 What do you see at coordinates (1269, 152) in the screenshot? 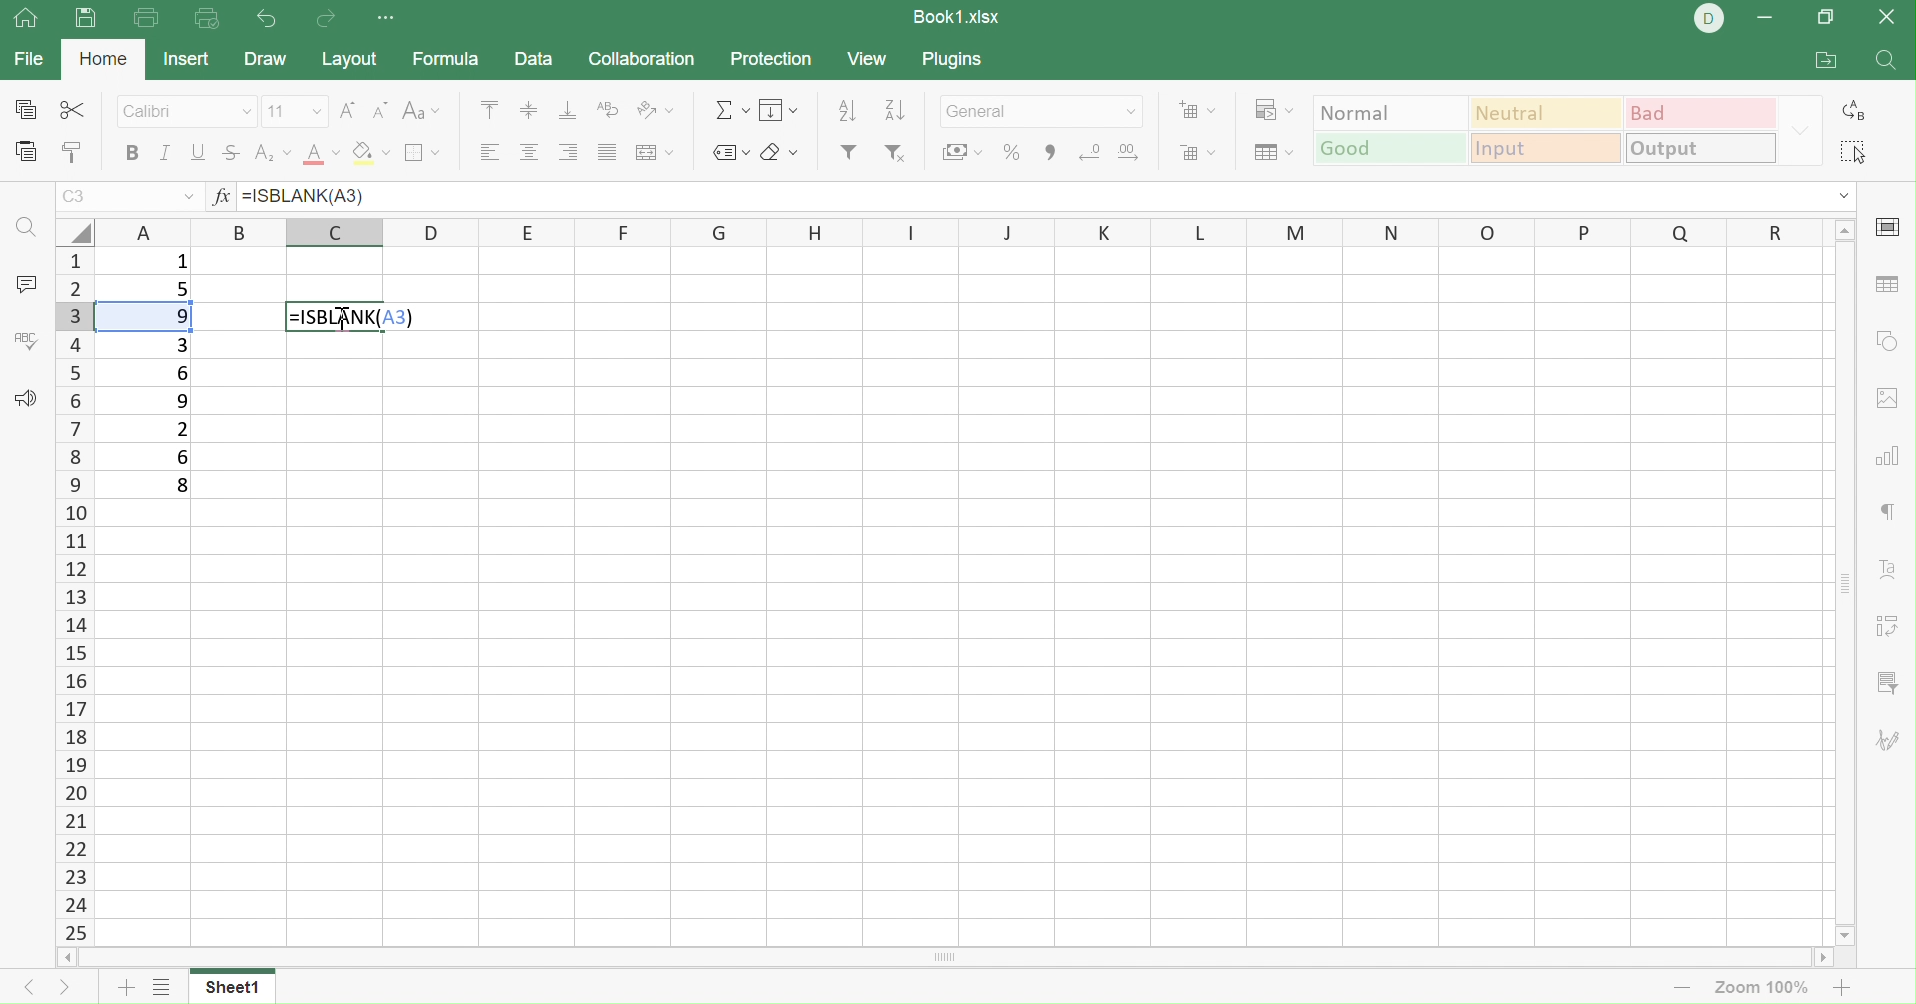
I see `Format as table template` at bounding box center [1269, 152].